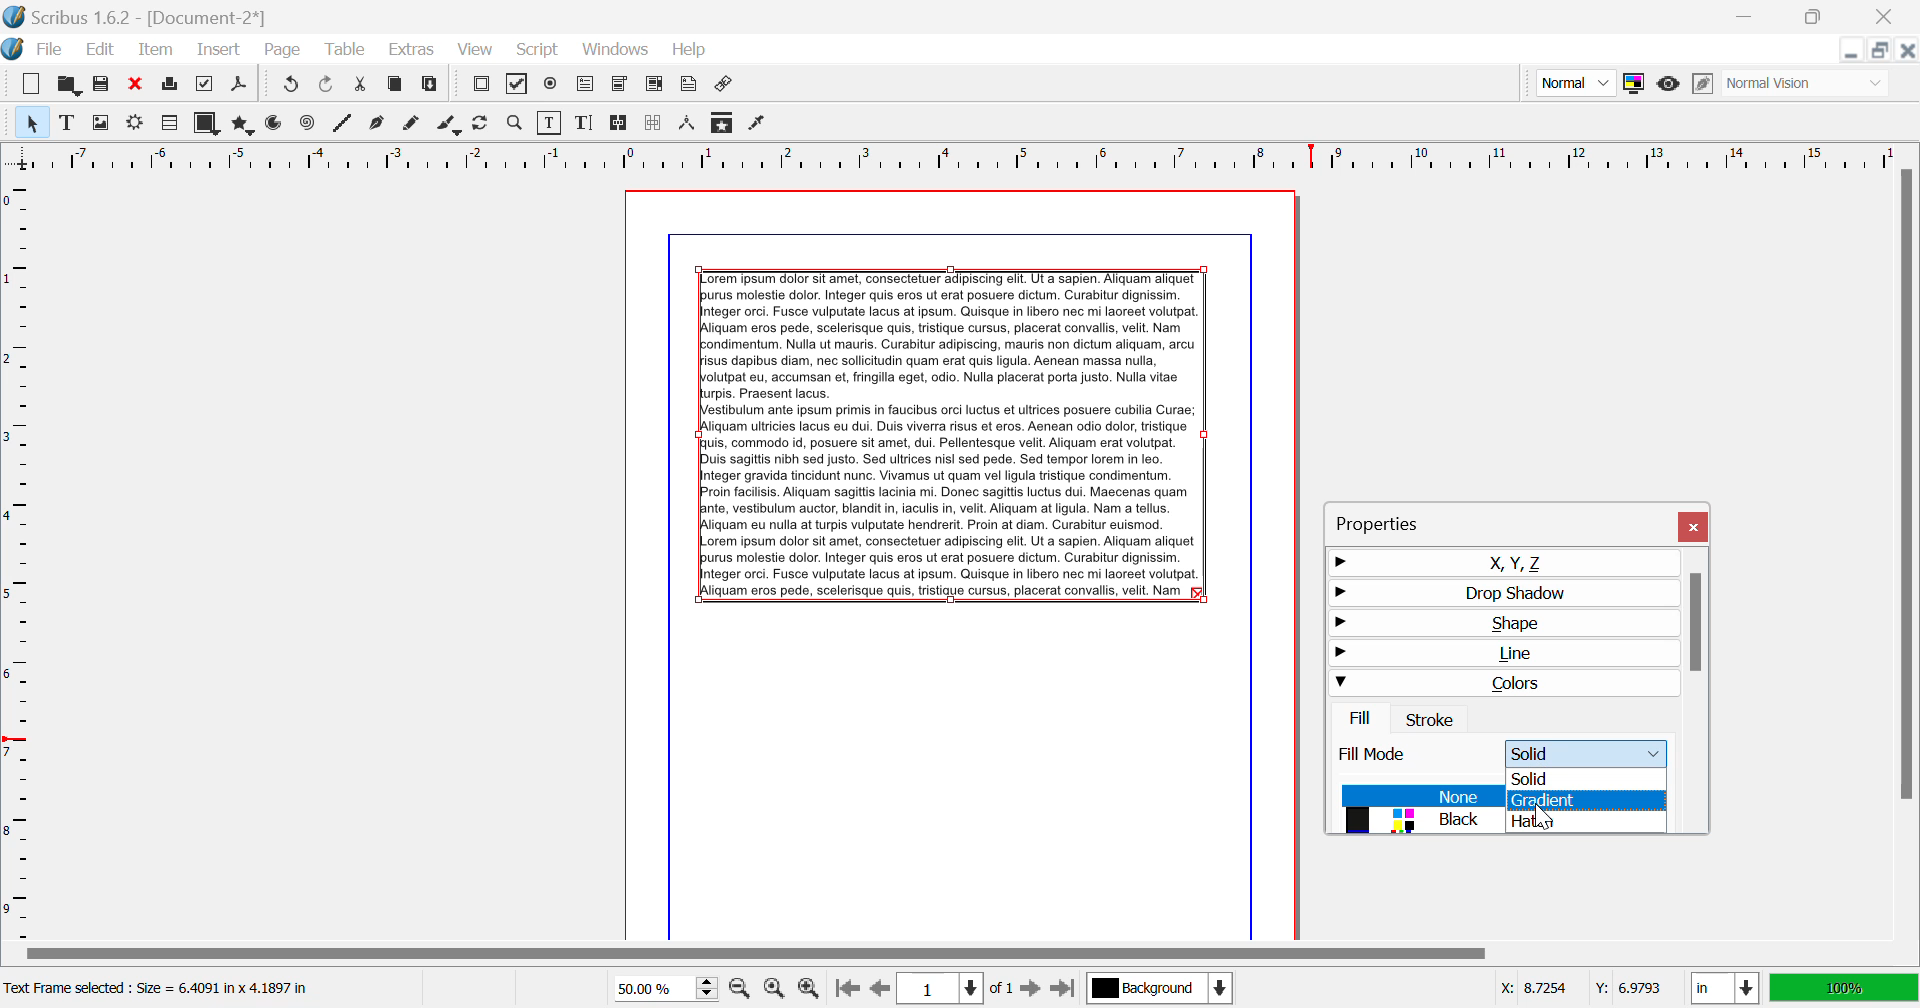  I want to click on Last Page, so click(1062, 989).